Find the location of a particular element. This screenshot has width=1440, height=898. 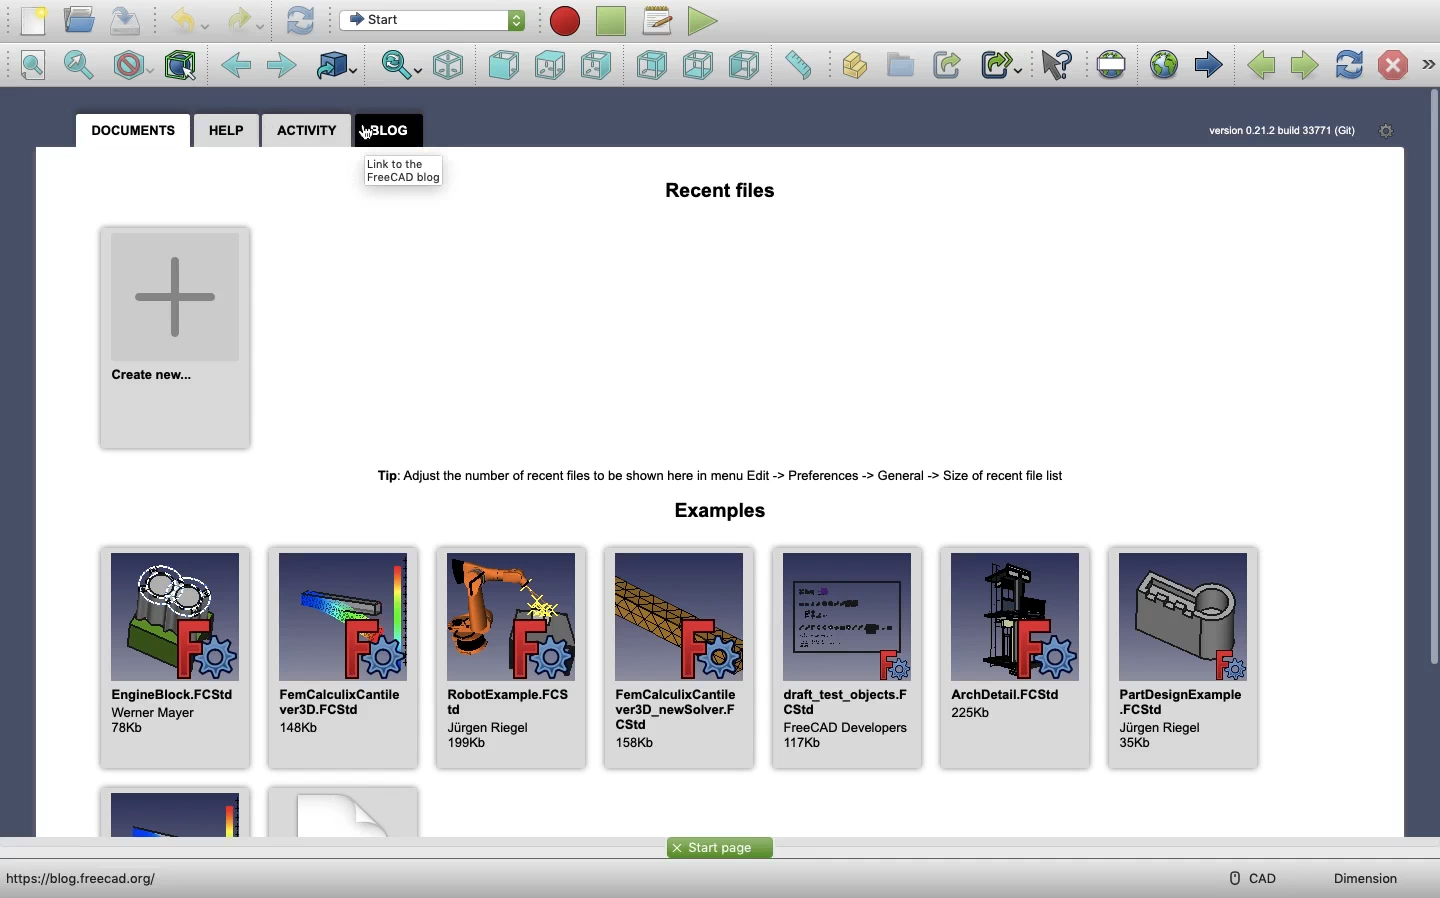

Show all is located at coordinates (1428, 63).